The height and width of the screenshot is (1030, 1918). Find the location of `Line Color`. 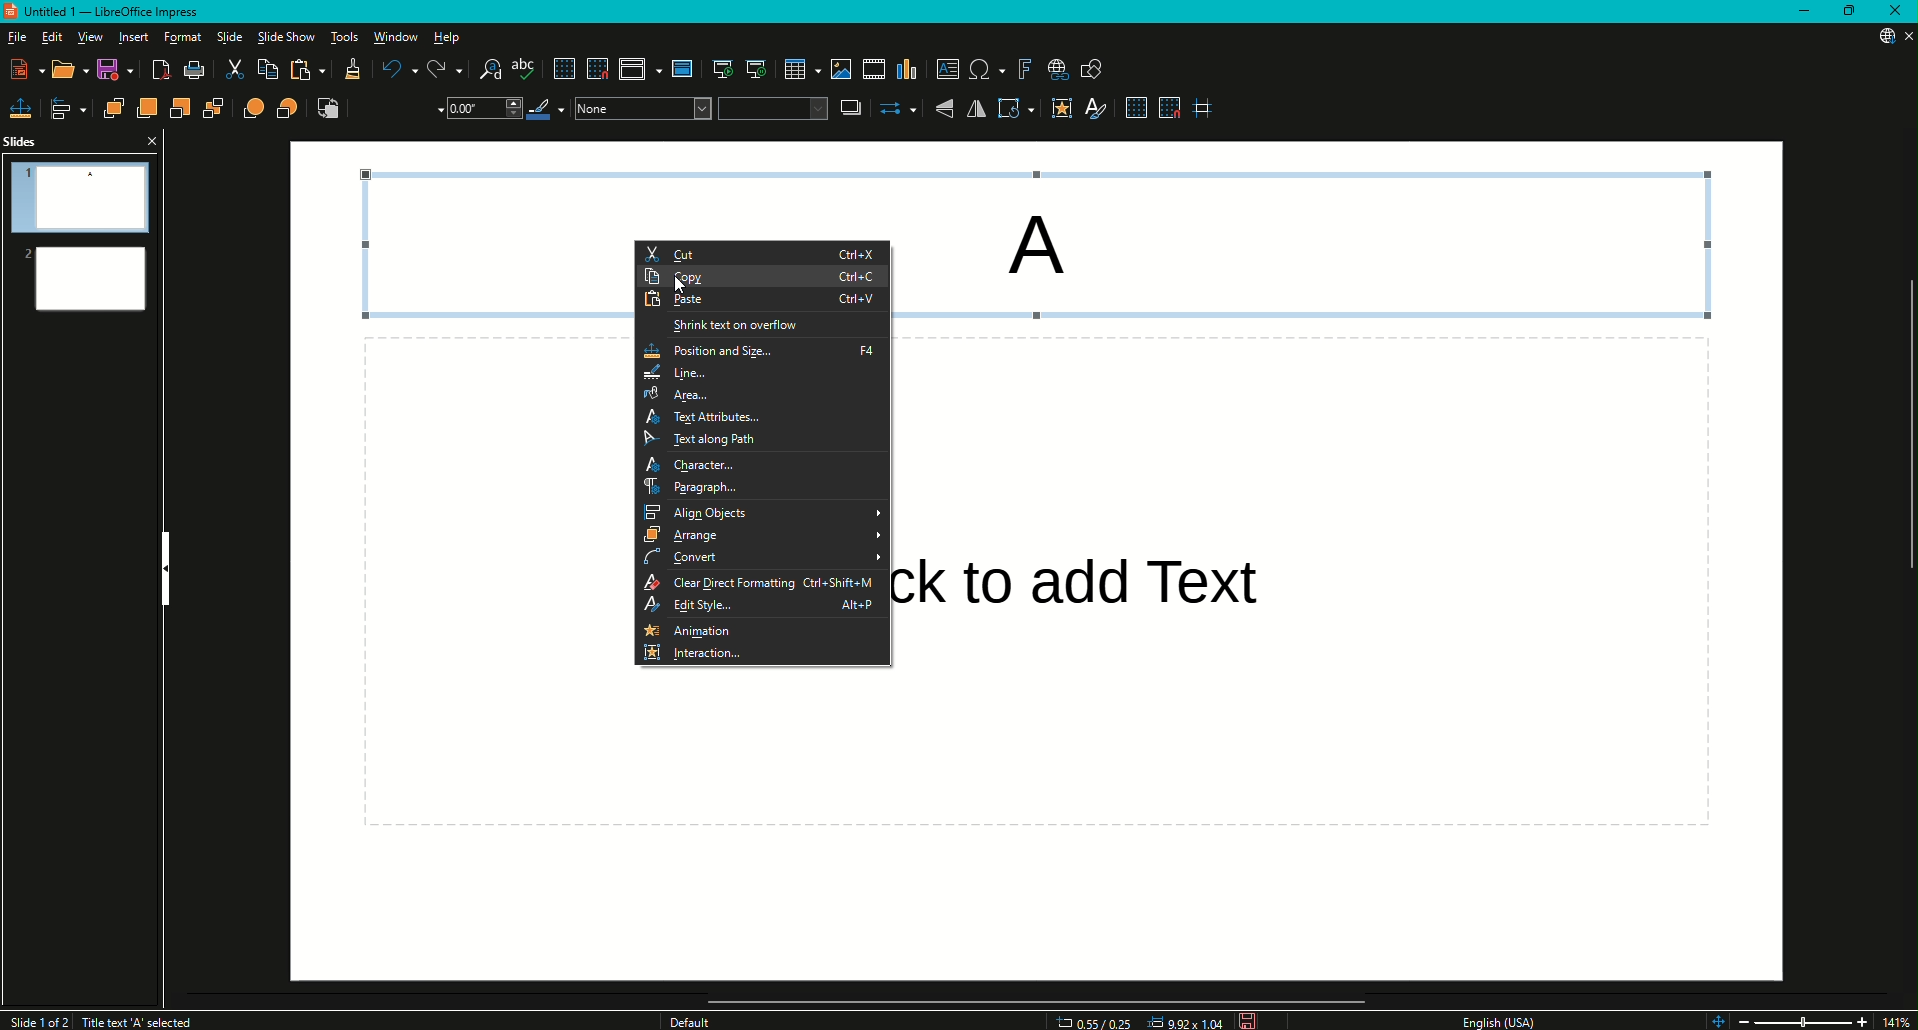

Line Color is located at coordinates (543, 112).